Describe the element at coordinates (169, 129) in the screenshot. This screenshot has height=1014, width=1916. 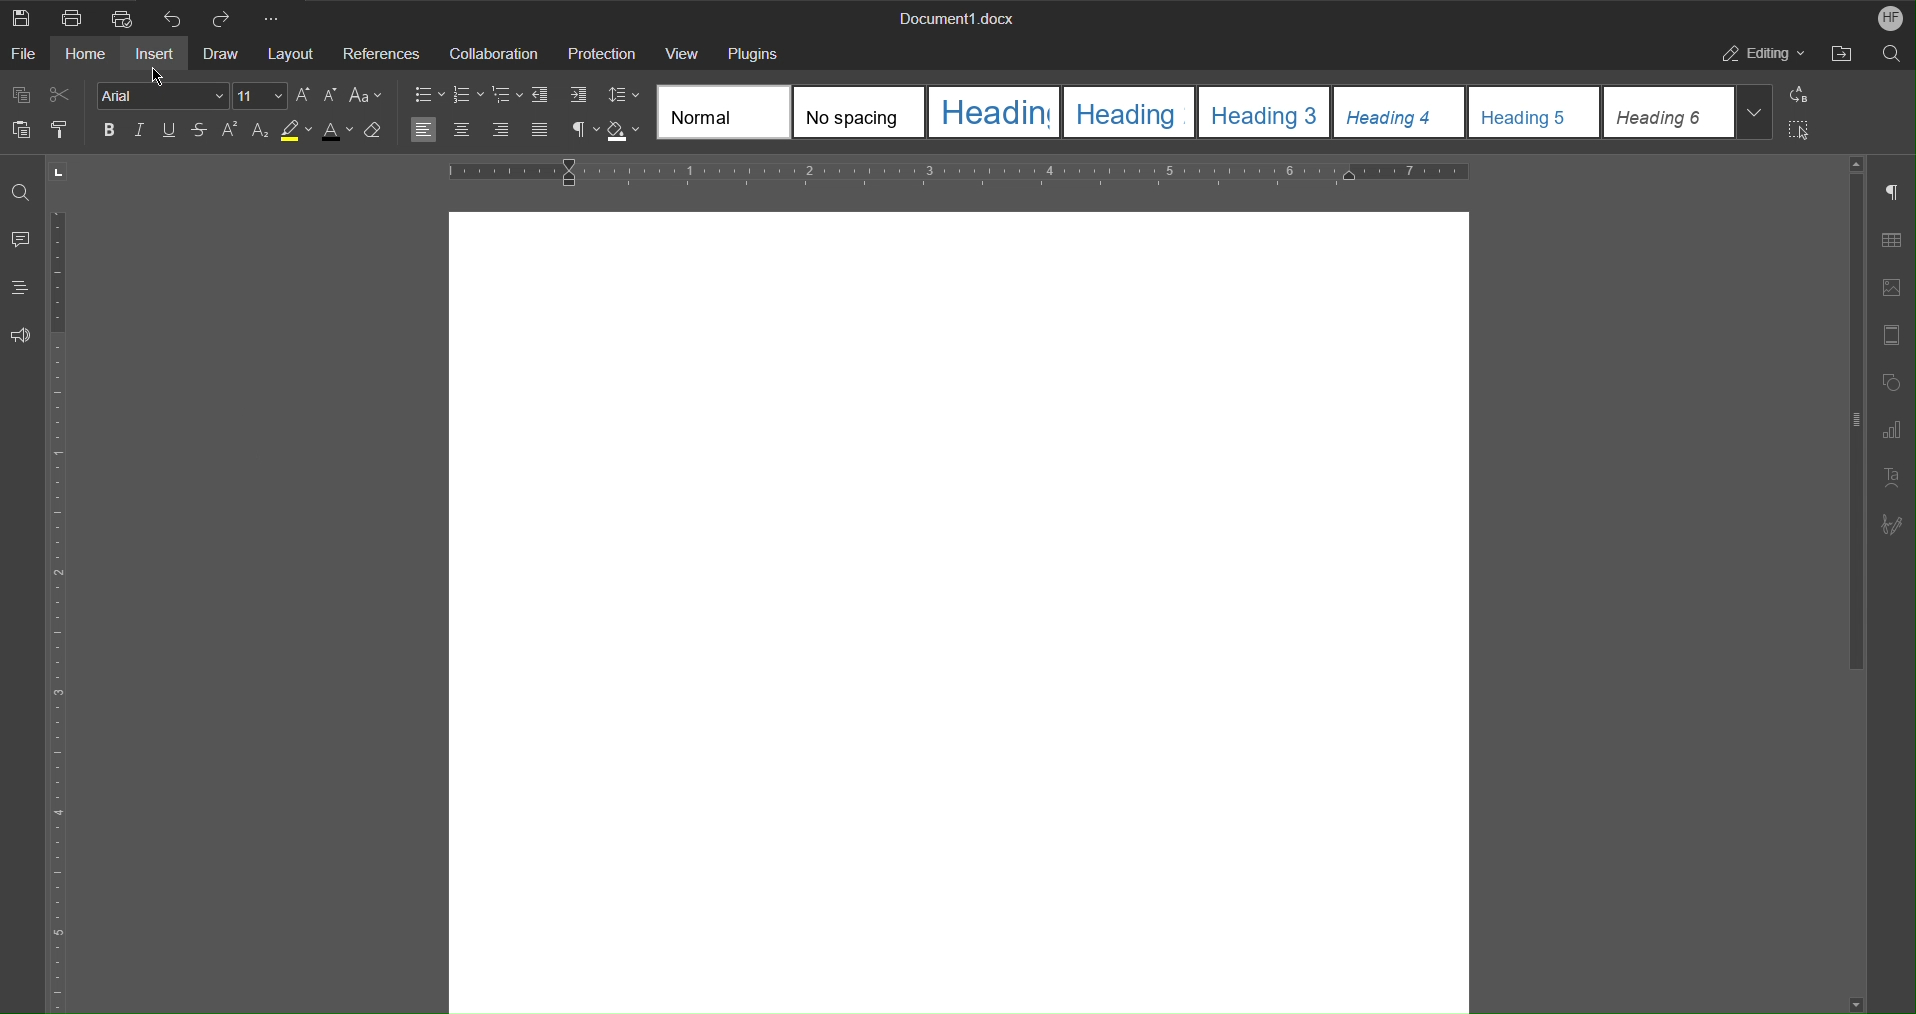
I see `Underline` at that location.